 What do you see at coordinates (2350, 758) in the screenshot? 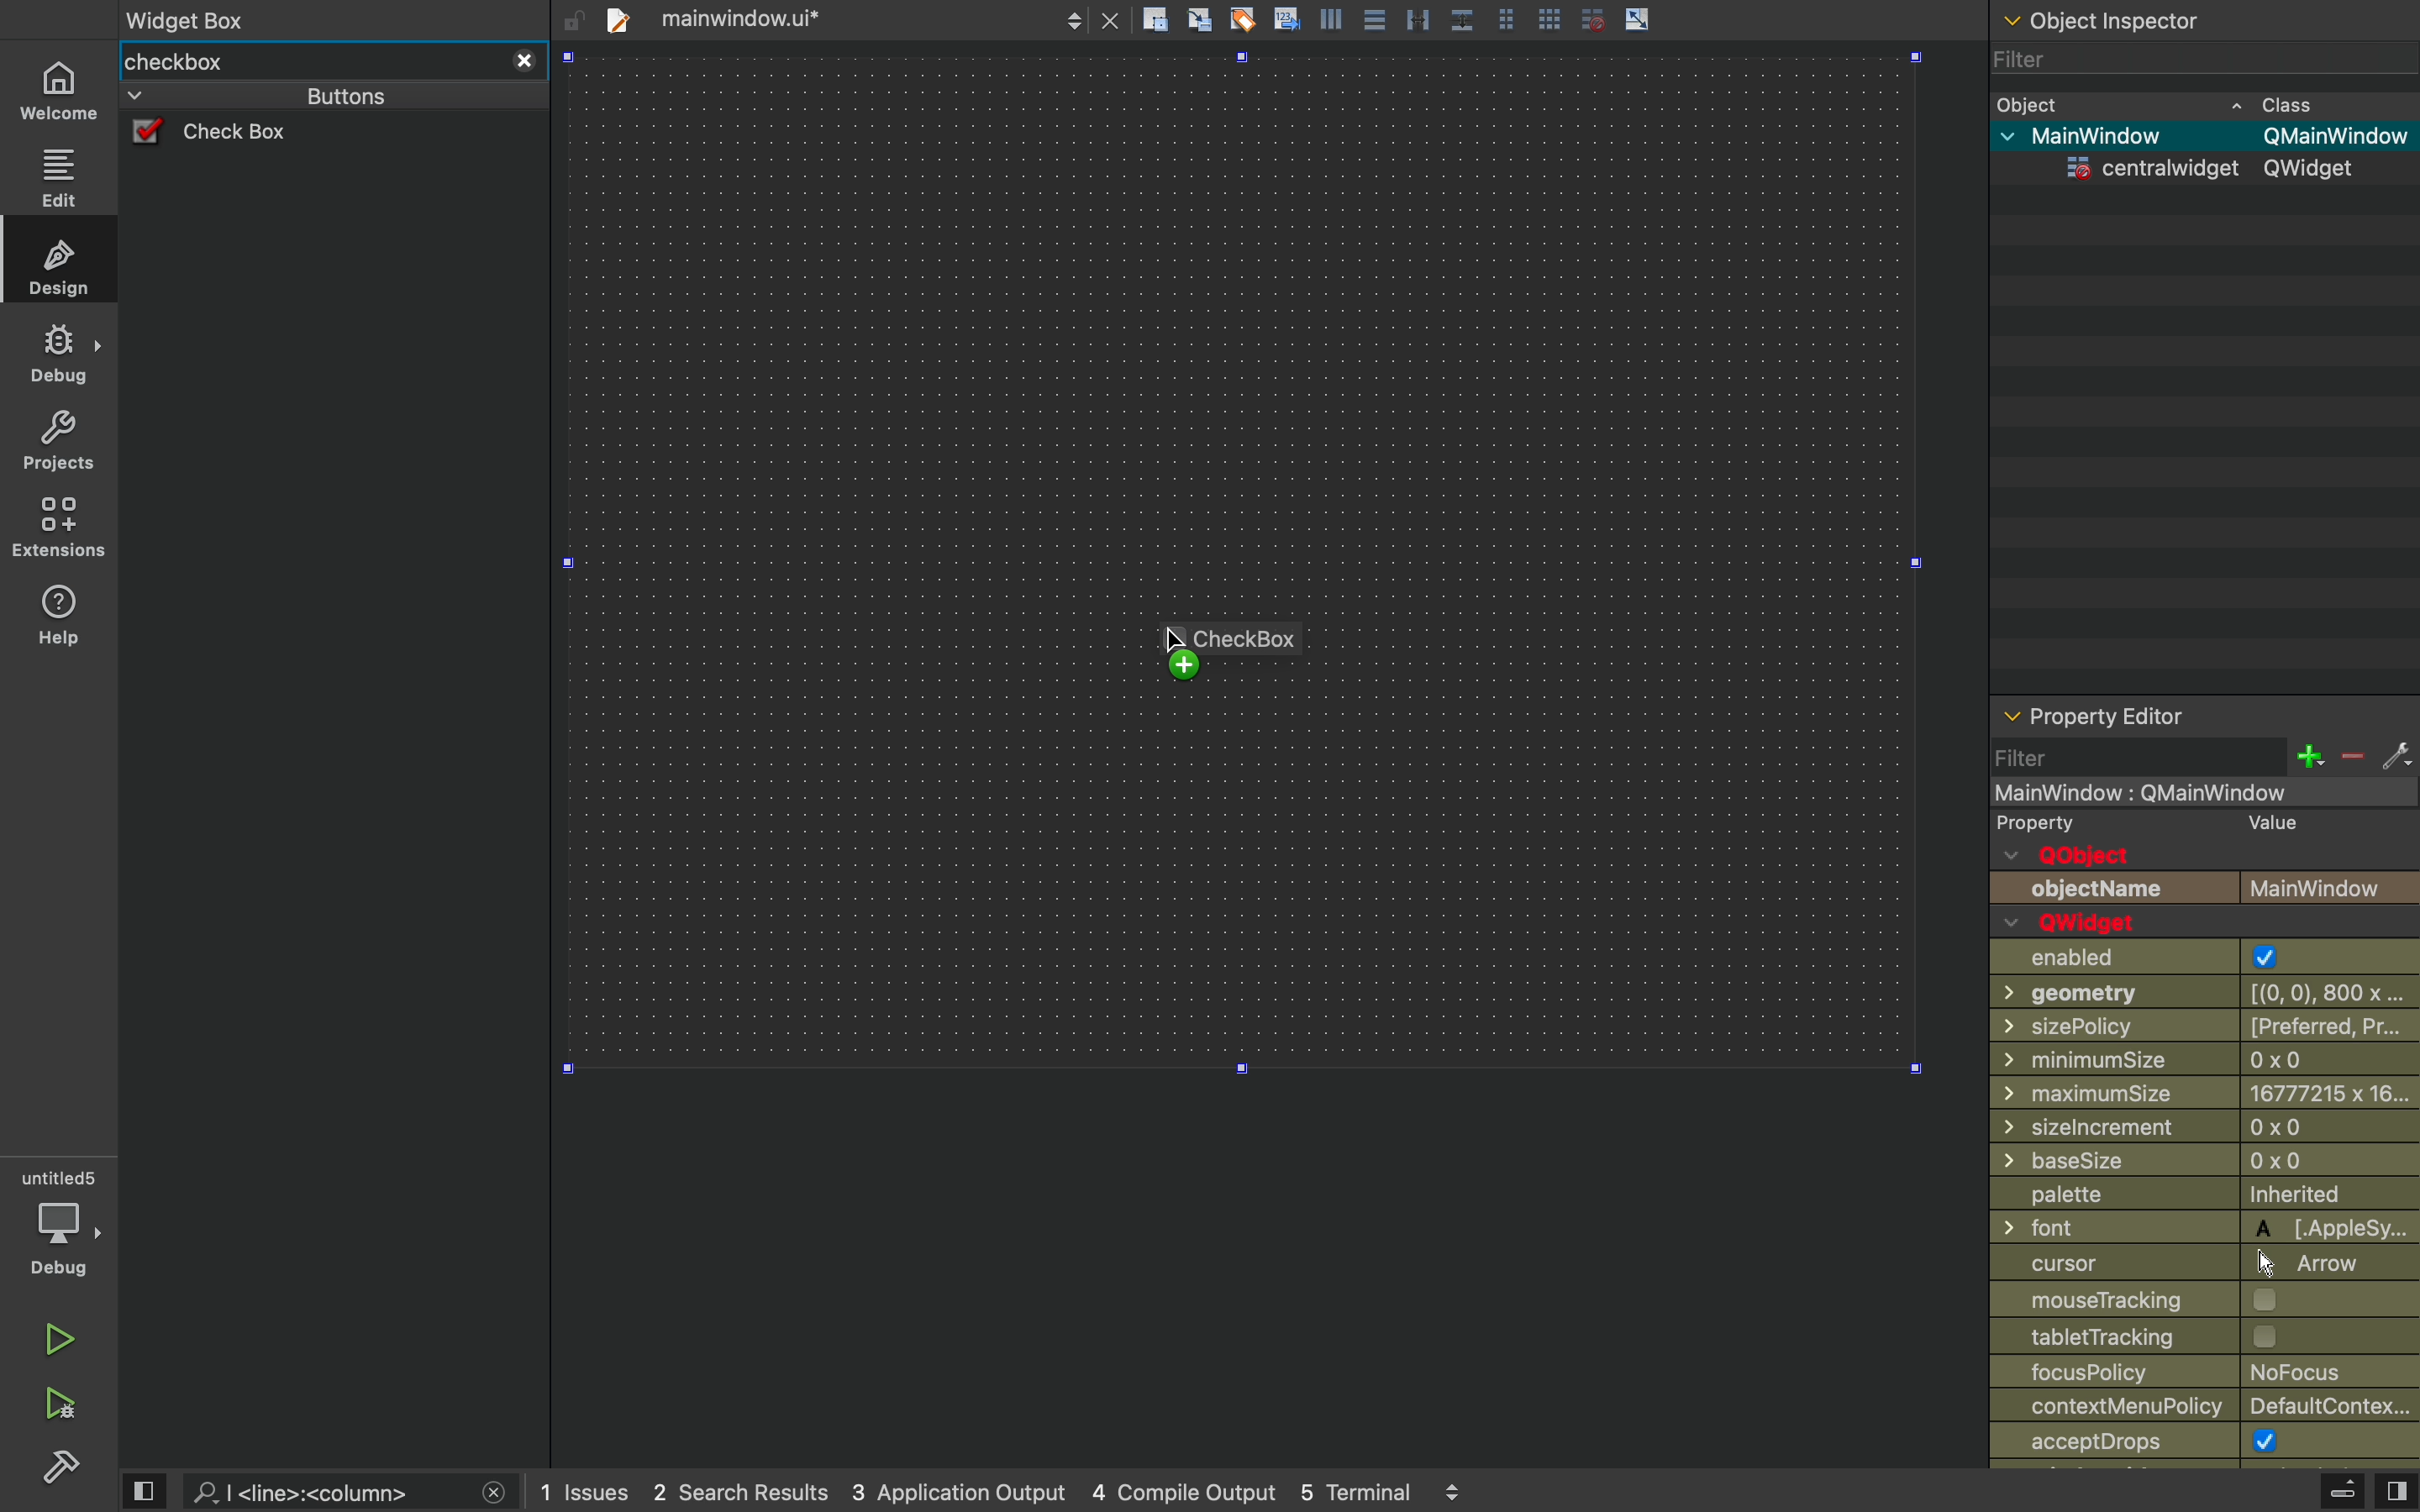
I see `minus` at bounding box center [2350, 758].